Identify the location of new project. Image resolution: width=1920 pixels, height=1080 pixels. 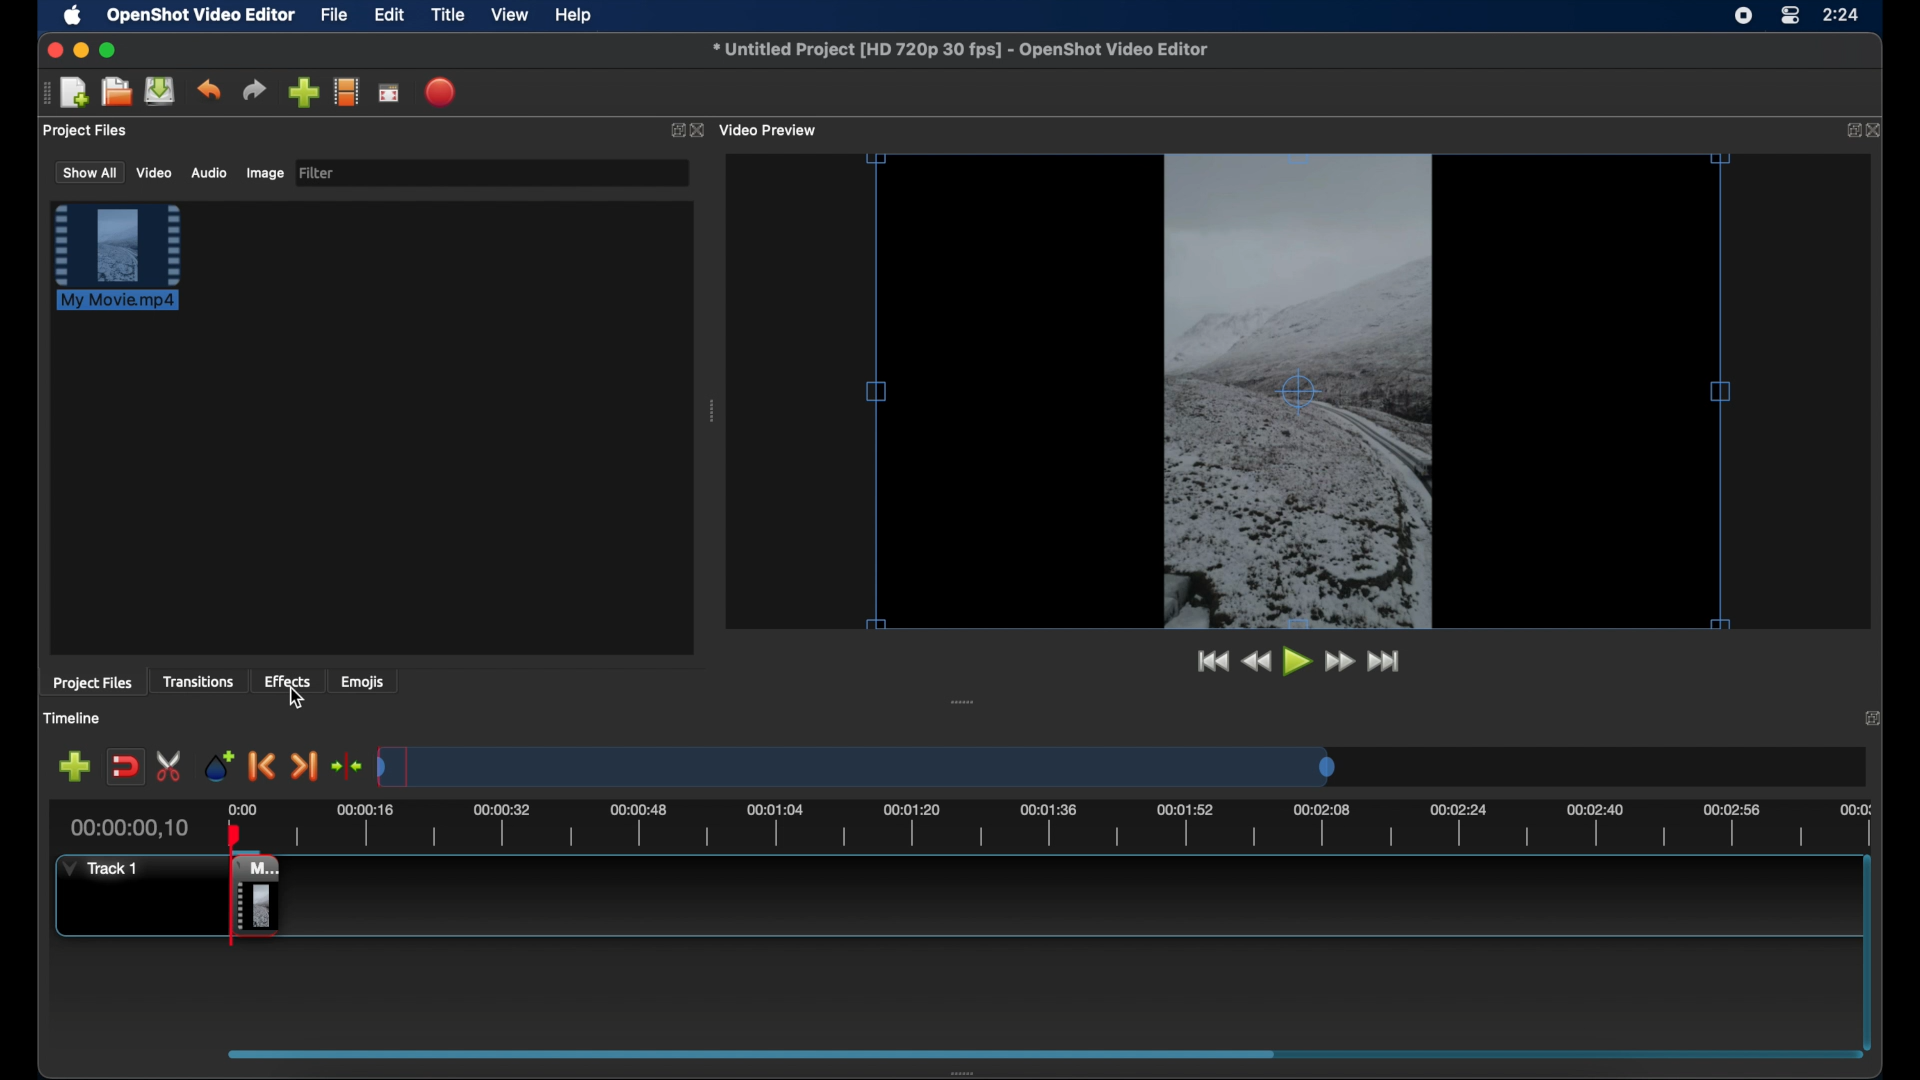
(74, 91).